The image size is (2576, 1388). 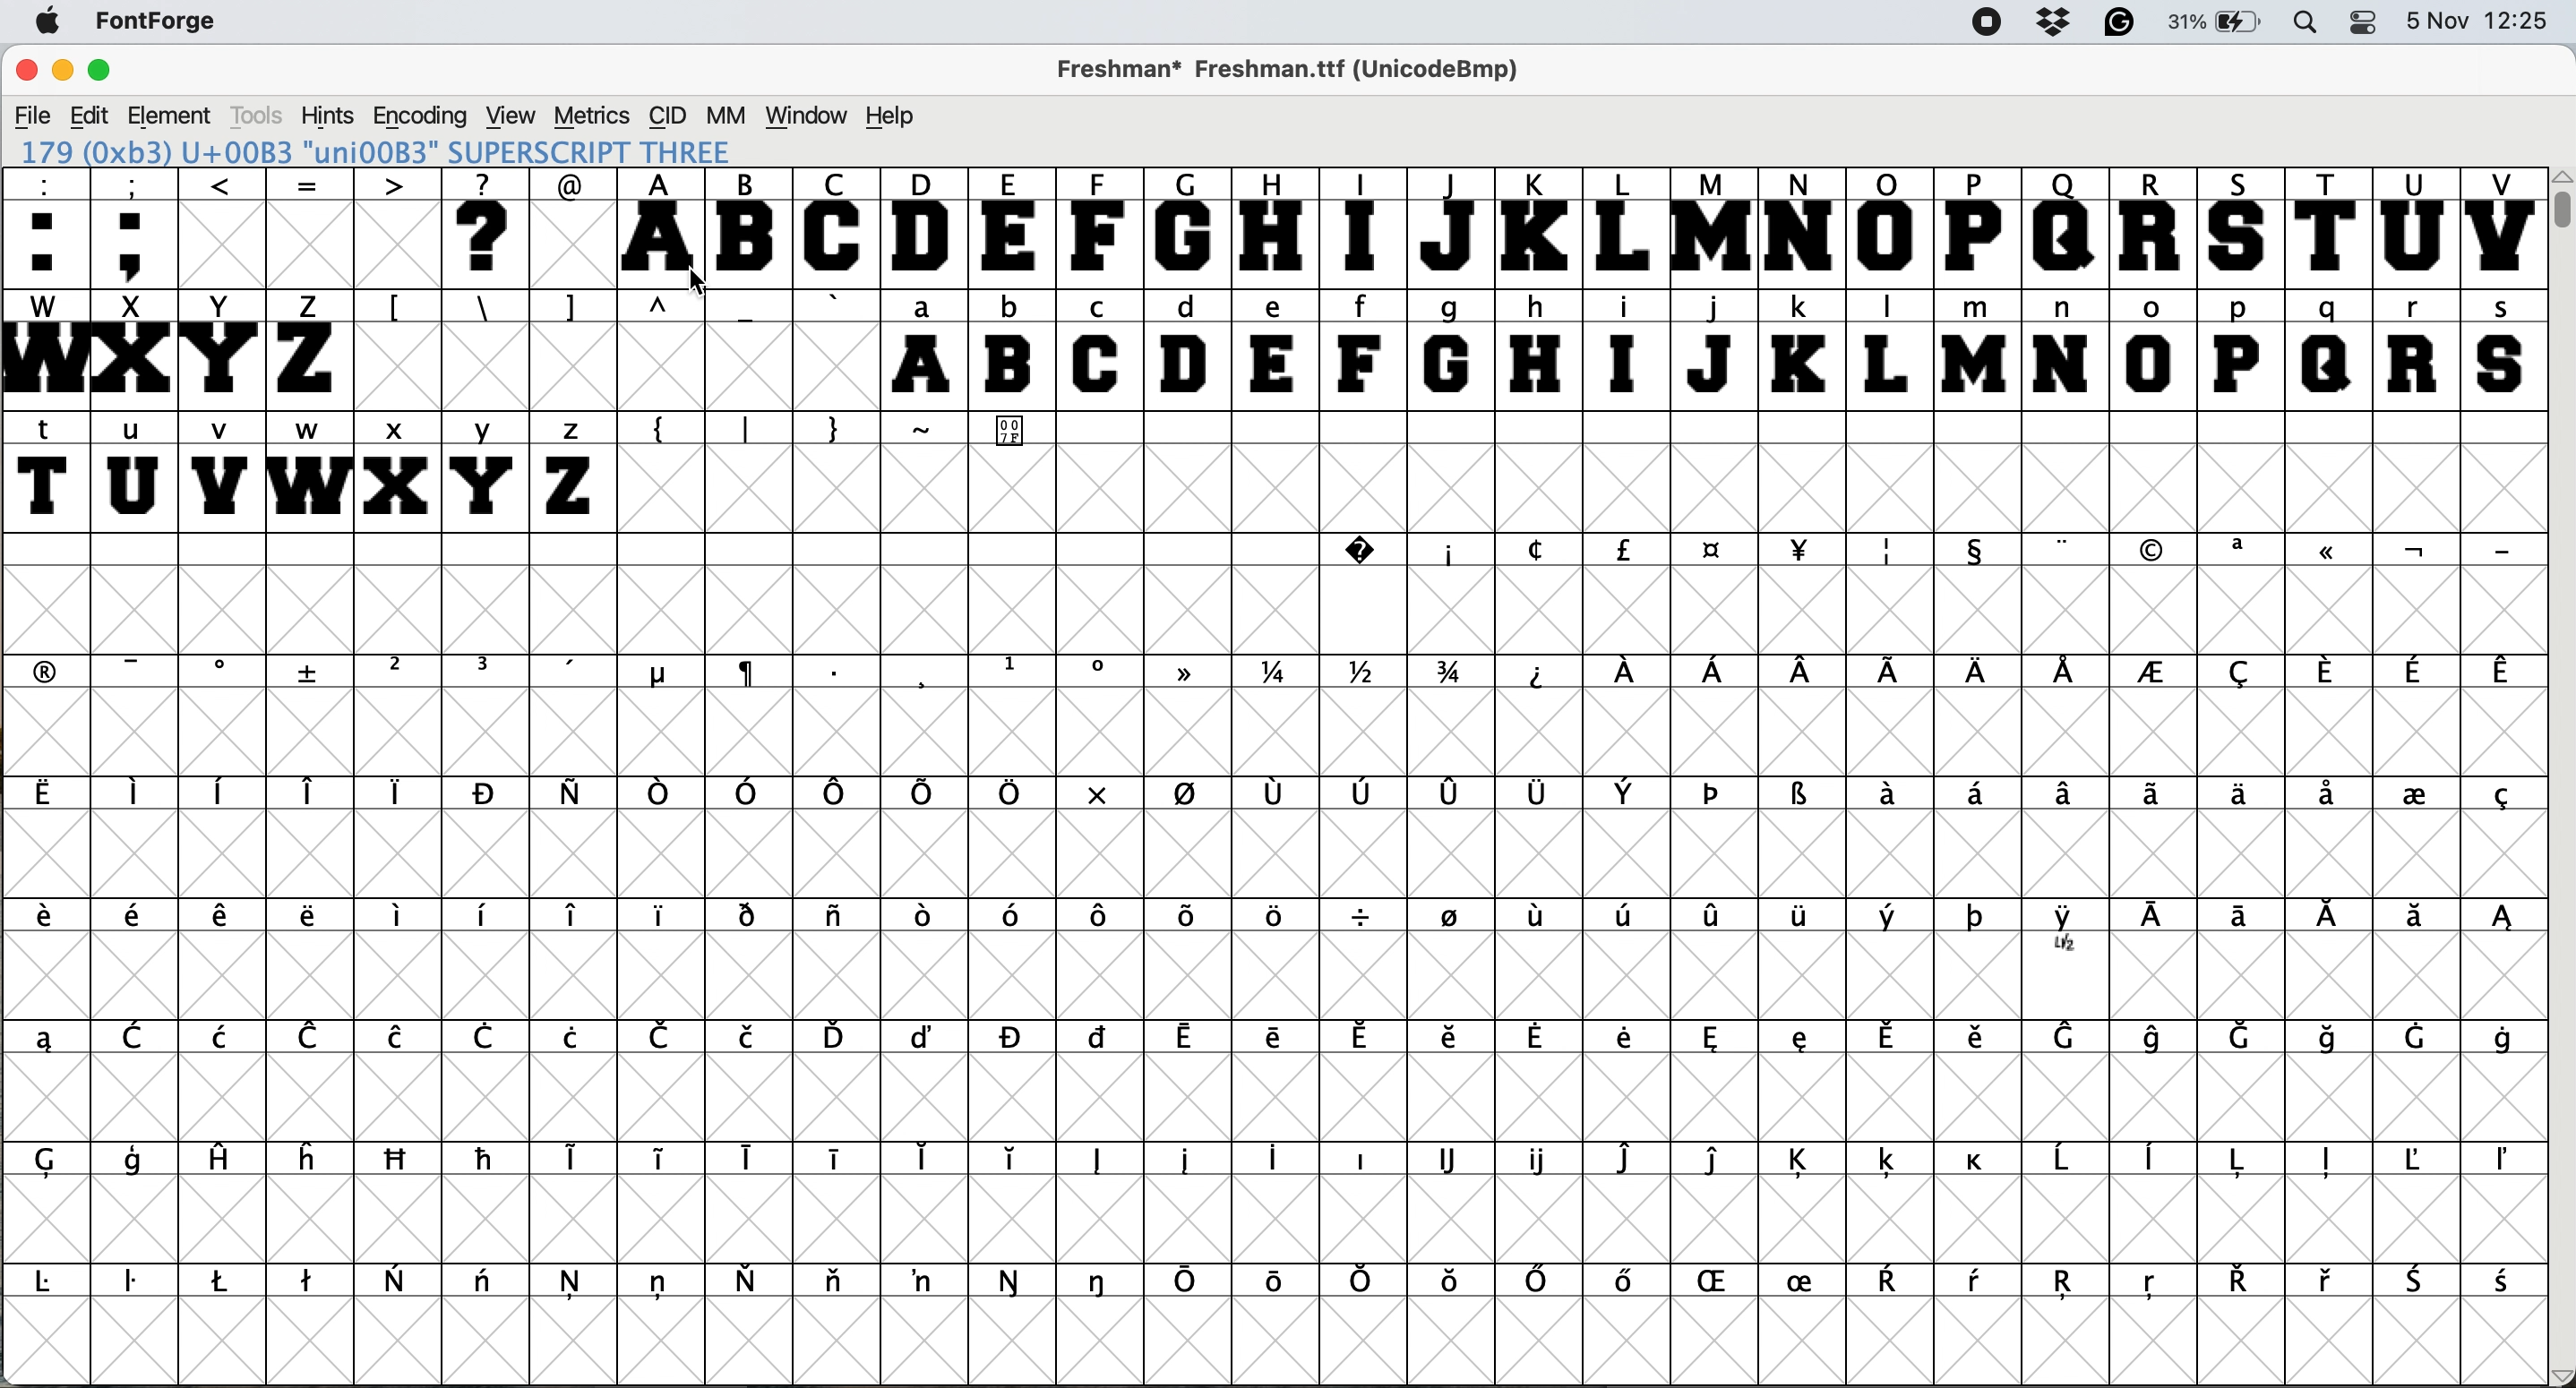 What do you see at coordinates (59, 1161) in the screenshot?
I see `symbol` at bounding box center [59, 1161].